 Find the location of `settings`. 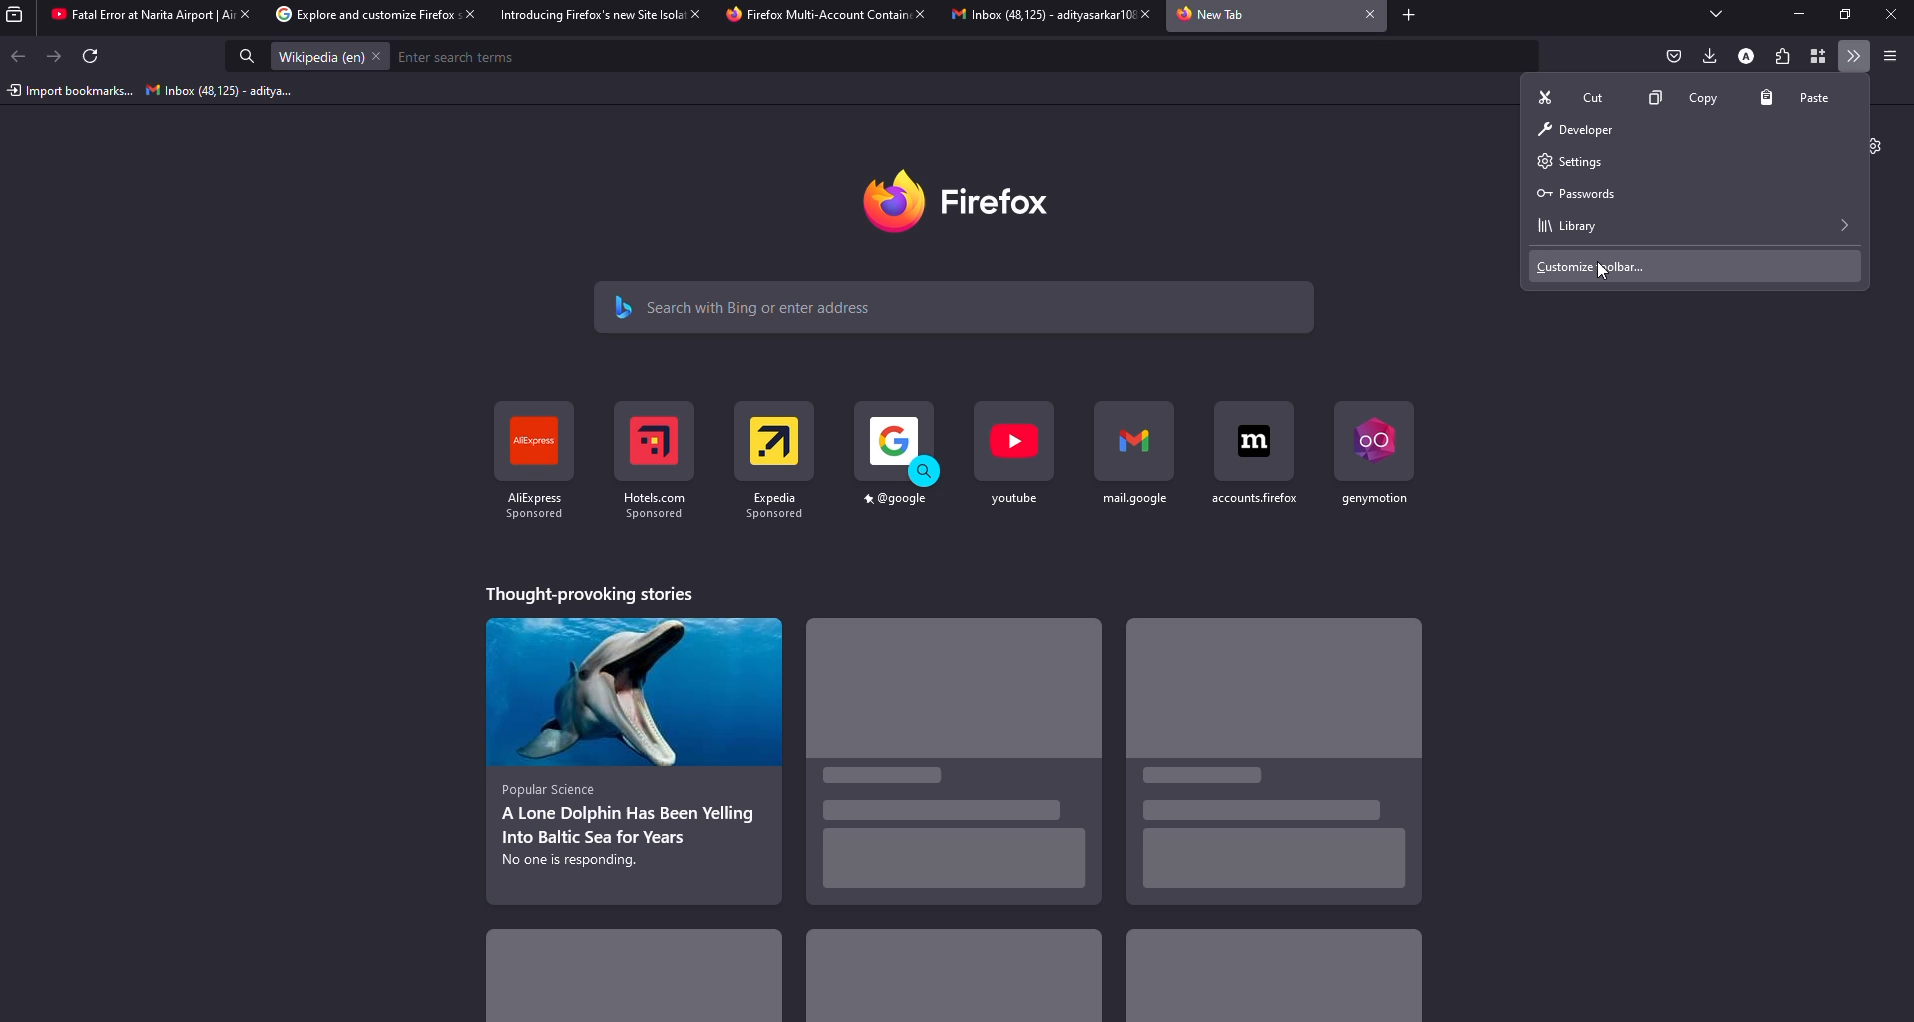

settings is located at coordinates (1567, 160).